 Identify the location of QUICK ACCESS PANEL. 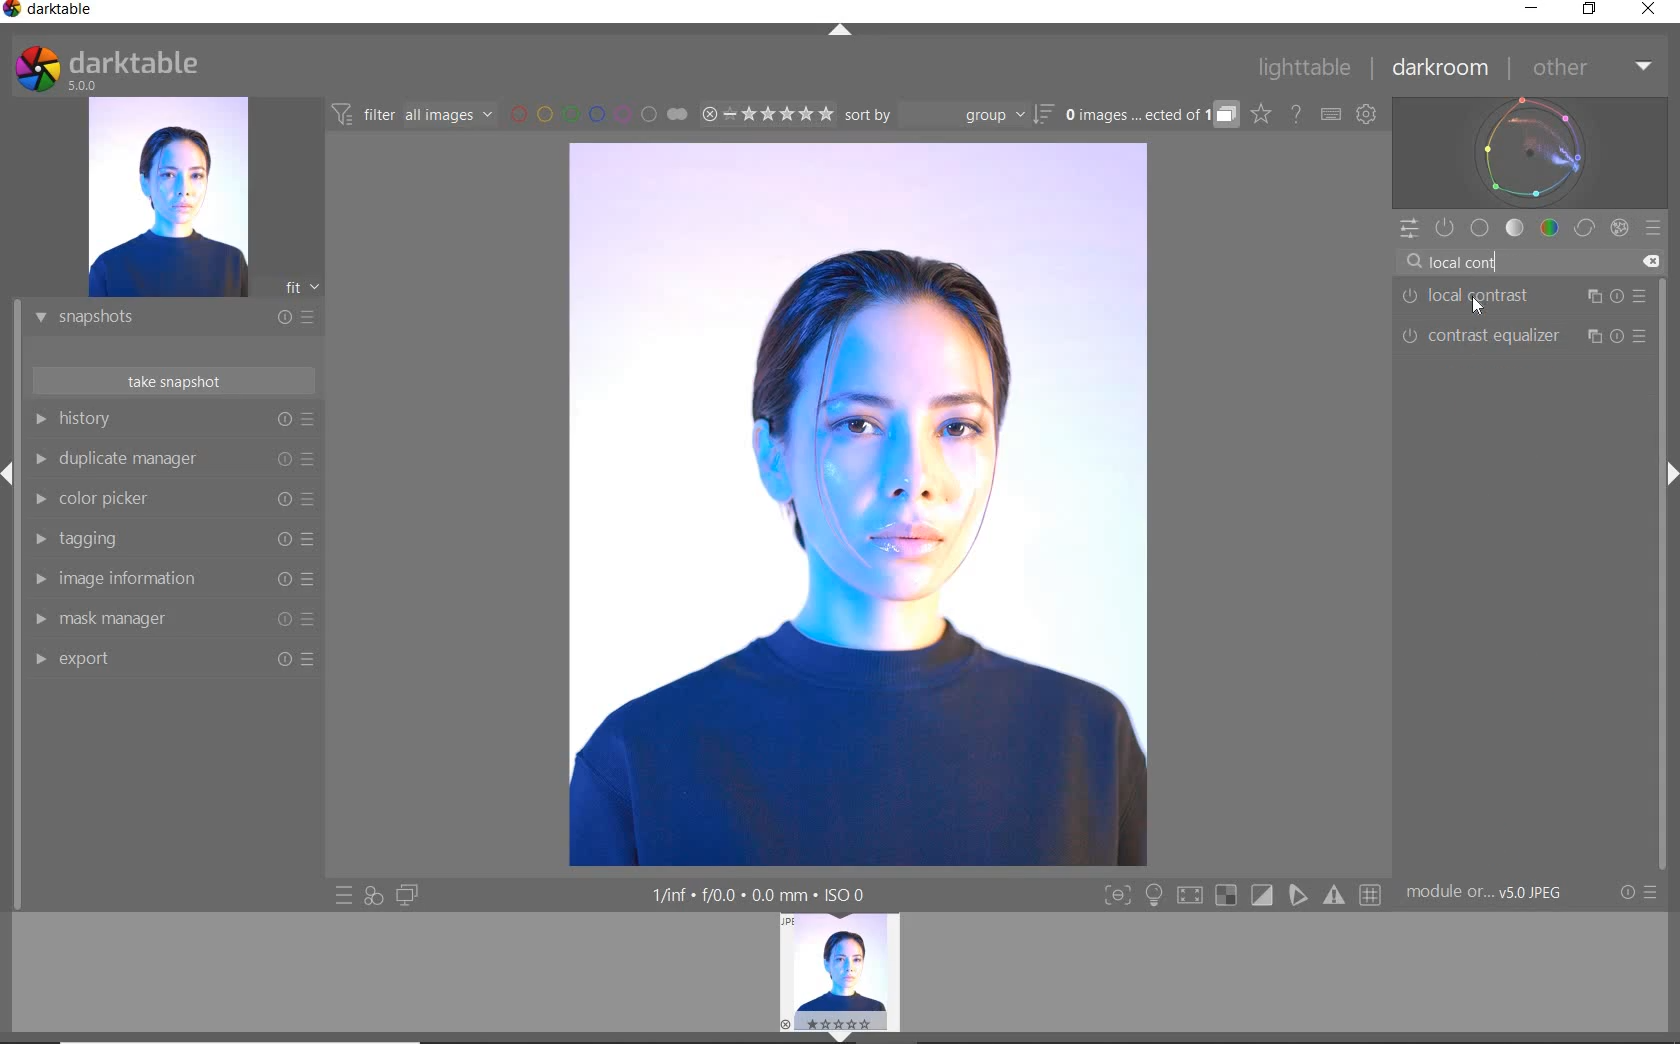
(1408, 230).